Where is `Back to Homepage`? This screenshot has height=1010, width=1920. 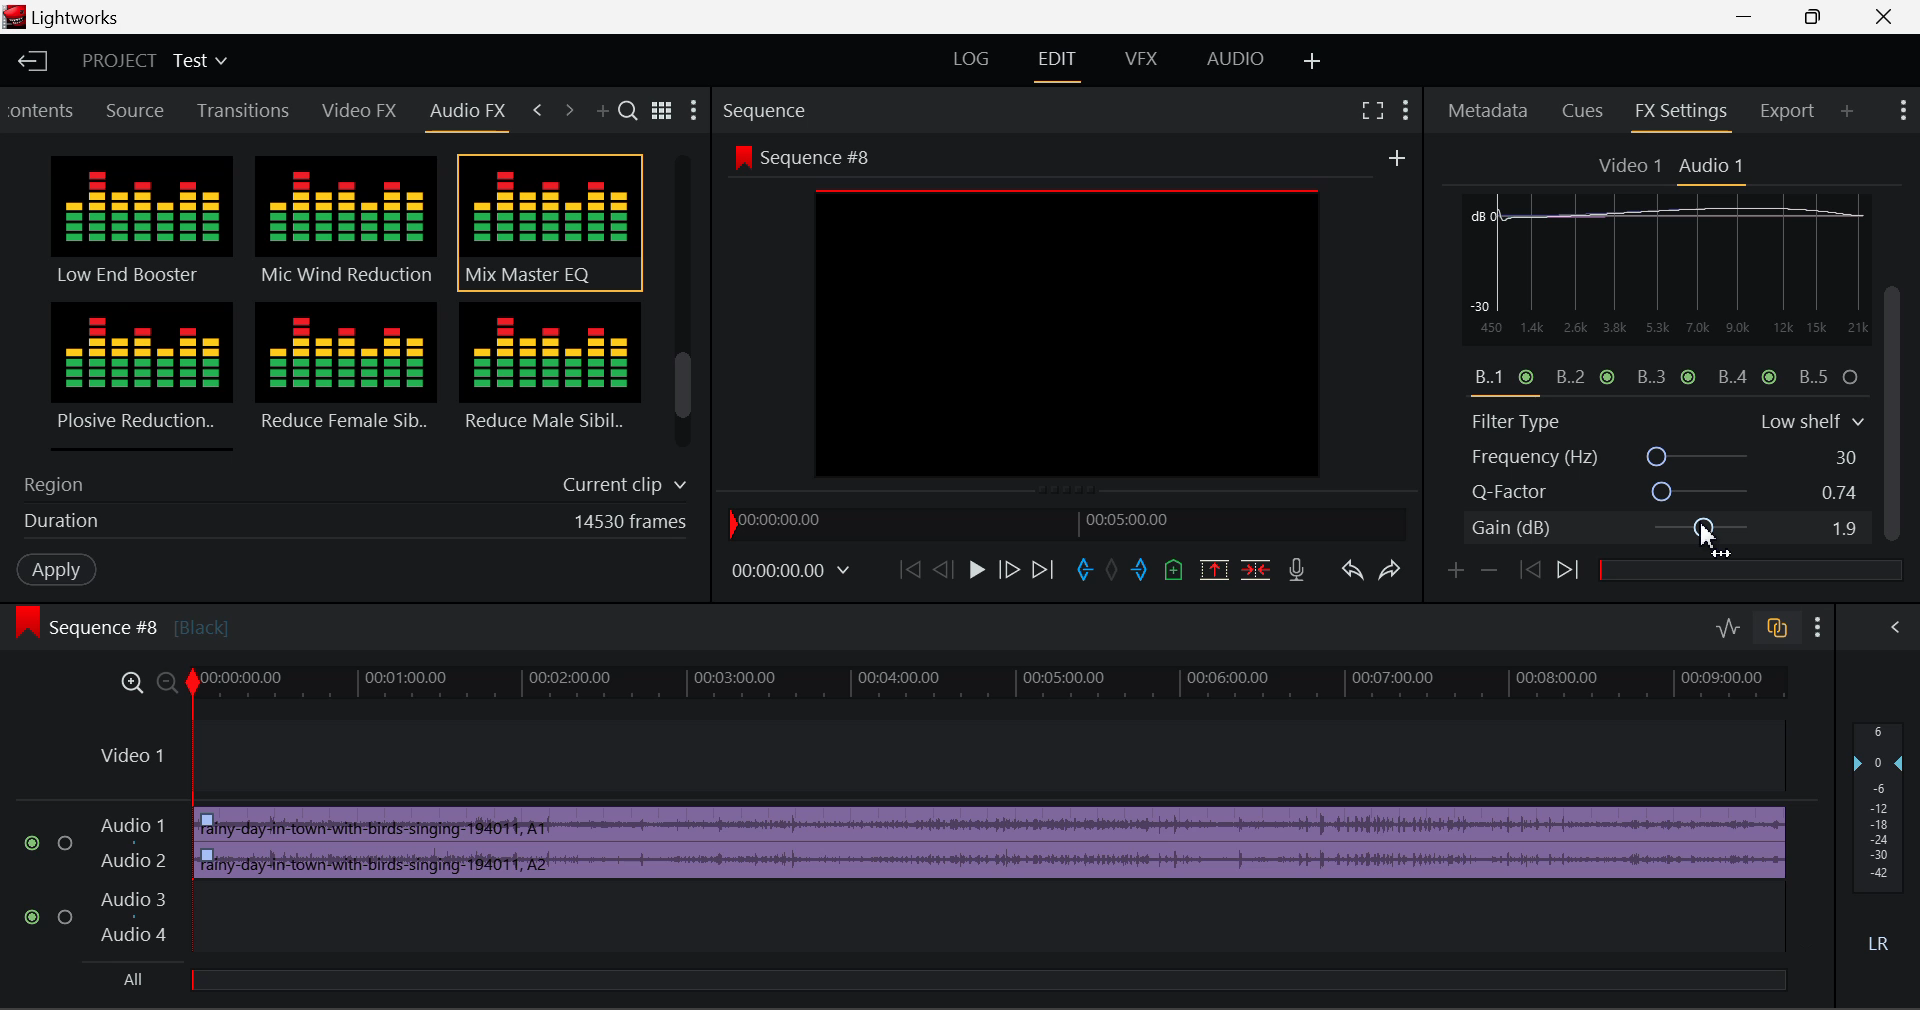 Back to Homepage is located at coordinates (31, 61).